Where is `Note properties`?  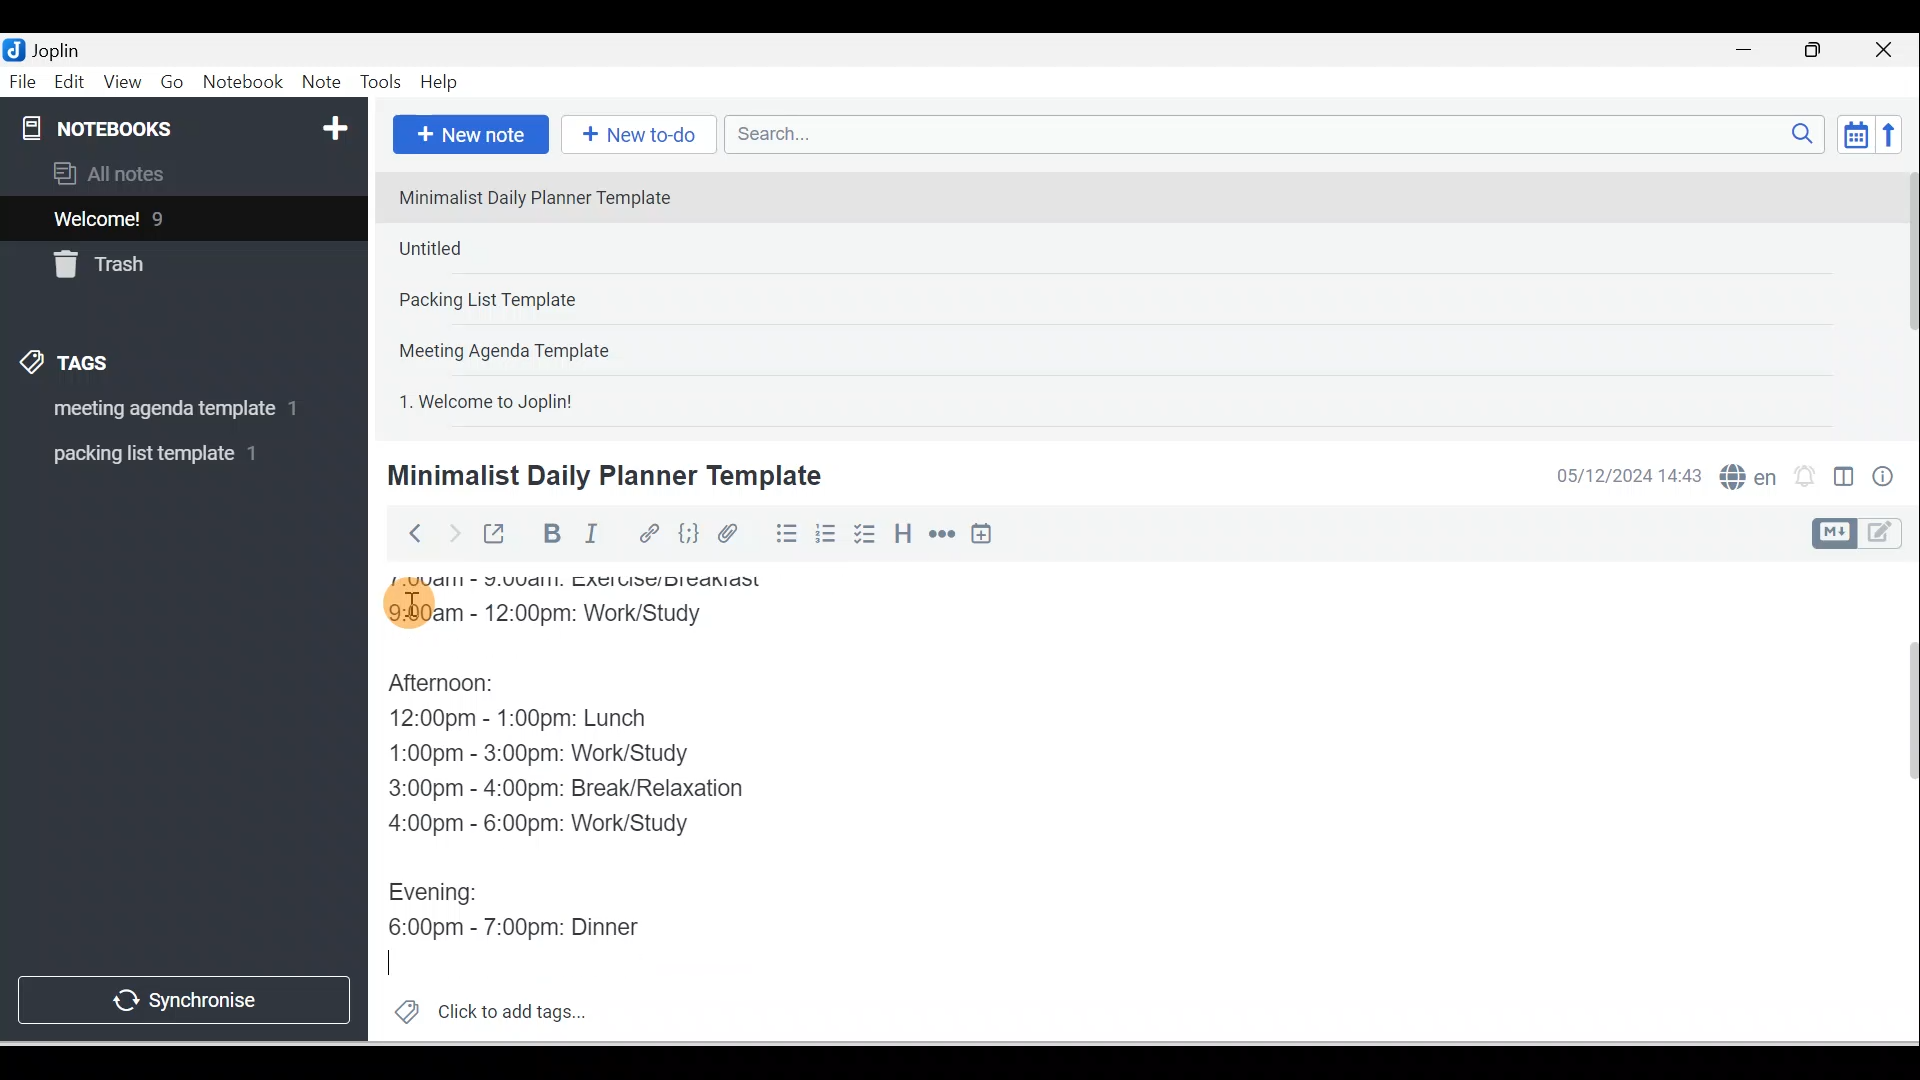
Note properties is located at coordinates (1885, 479).